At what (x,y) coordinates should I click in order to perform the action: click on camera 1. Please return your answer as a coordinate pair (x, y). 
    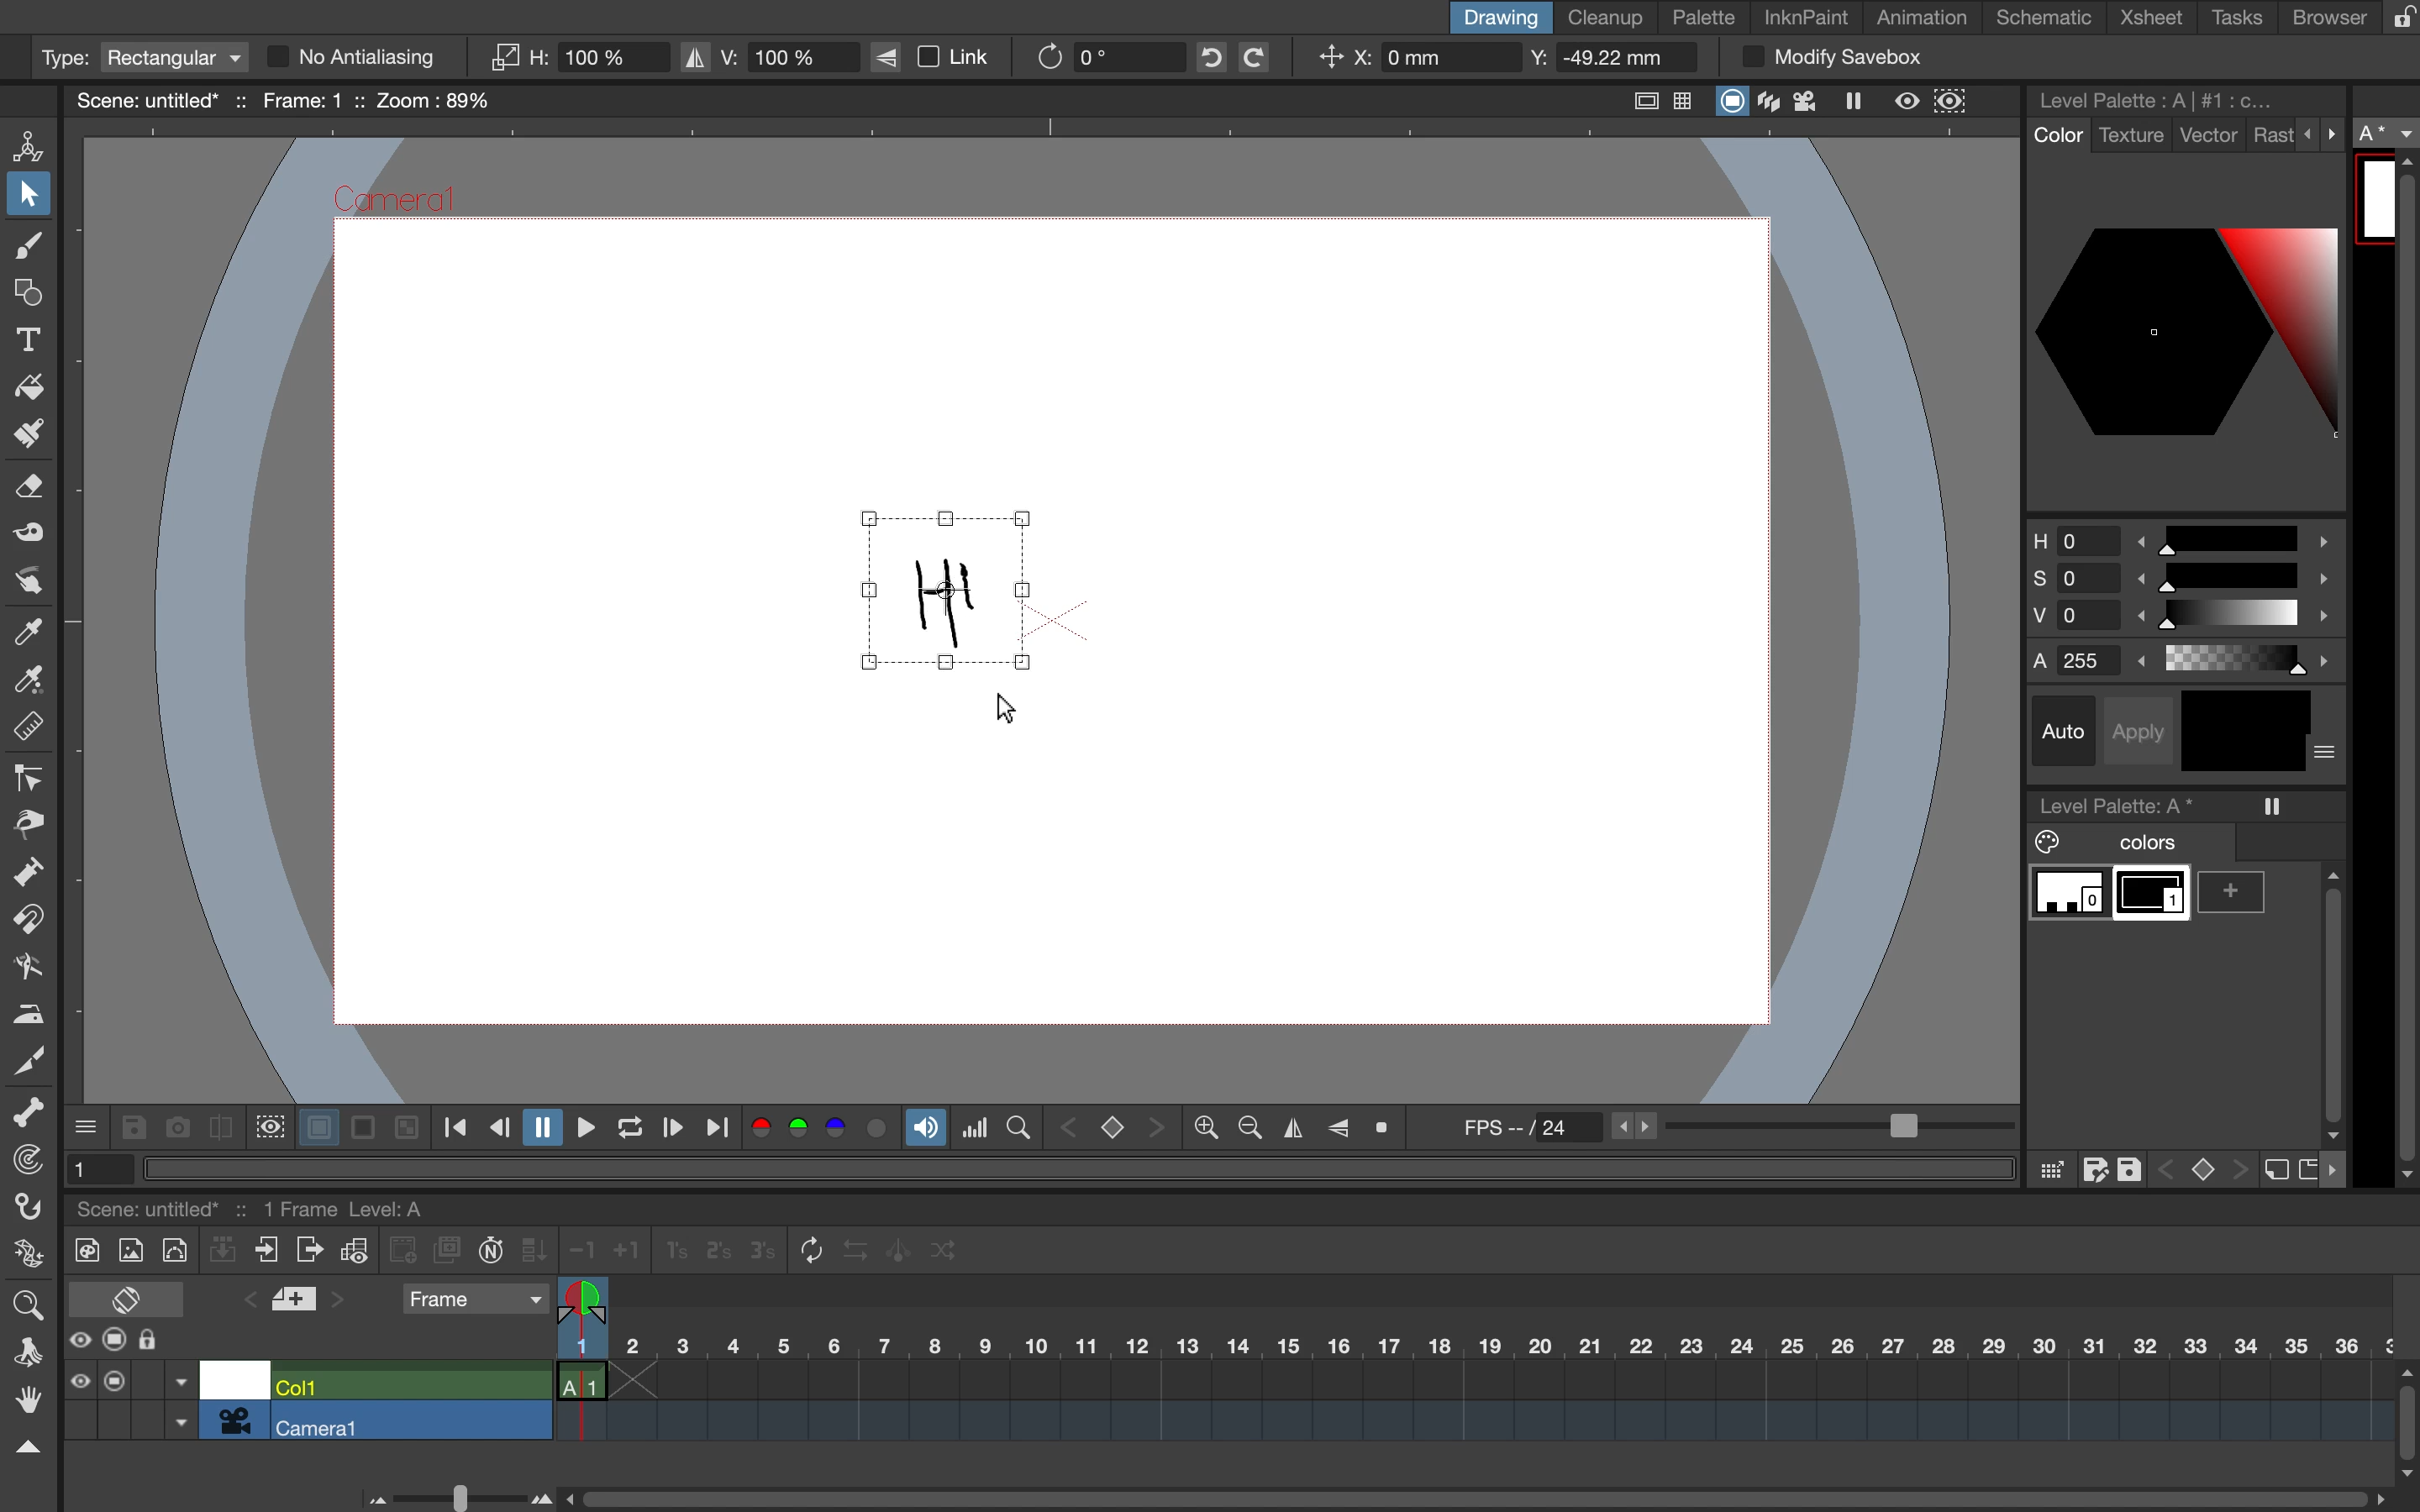
    Looking at the image, I should click on (412, 1421).